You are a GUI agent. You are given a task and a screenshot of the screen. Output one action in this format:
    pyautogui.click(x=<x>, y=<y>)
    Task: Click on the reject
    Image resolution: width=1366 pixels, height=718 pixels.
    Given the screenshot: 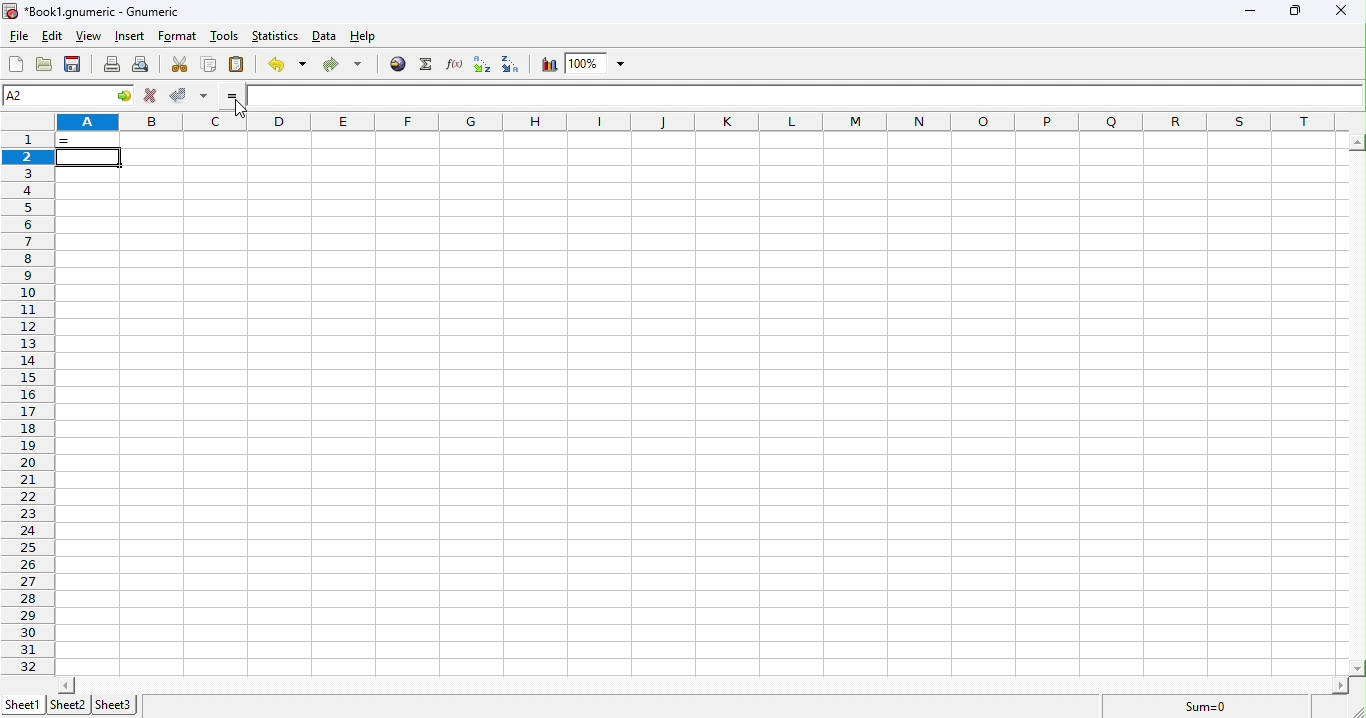 What is the action you would take?
    pyautogui.click(x=189, y=95)
    